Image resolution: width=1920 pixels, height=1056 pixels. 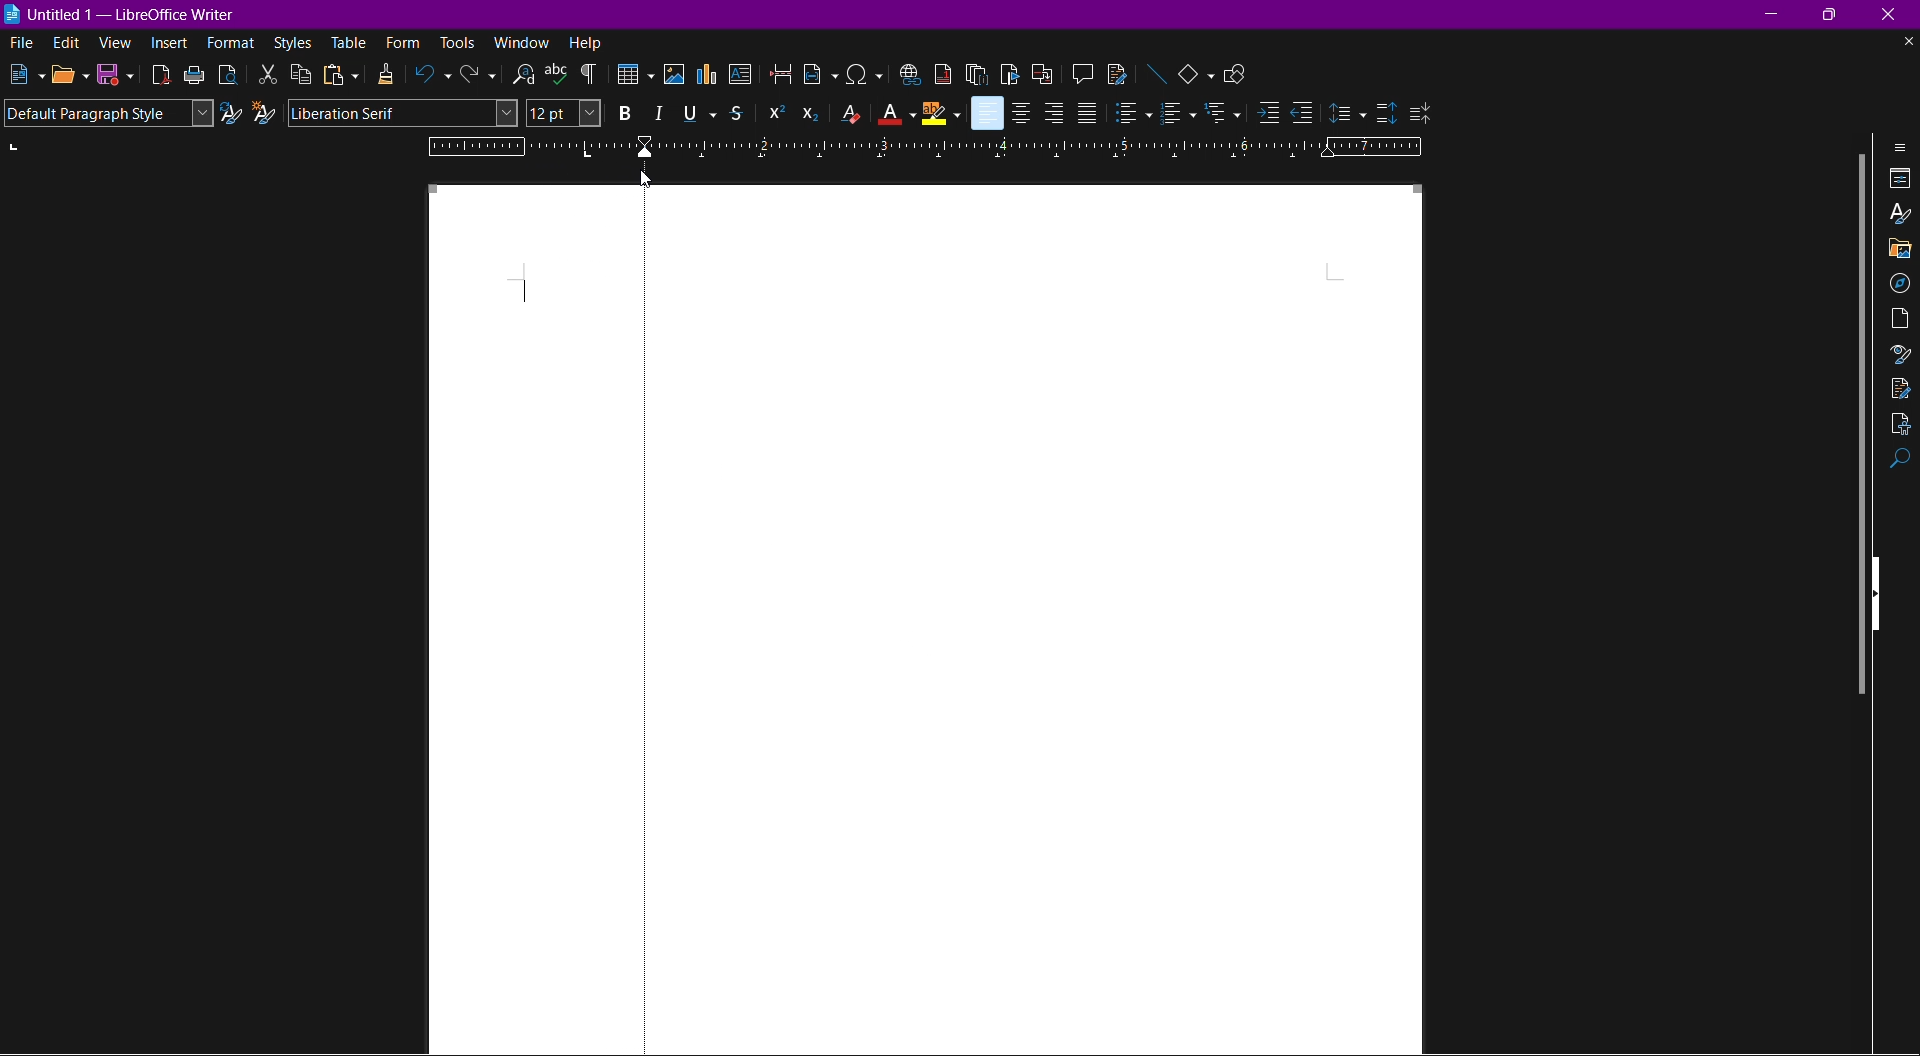 What do you see at coordinates (821, 75) in the screenshot?
I see `Insert new page` at bounding box center [821, 75].